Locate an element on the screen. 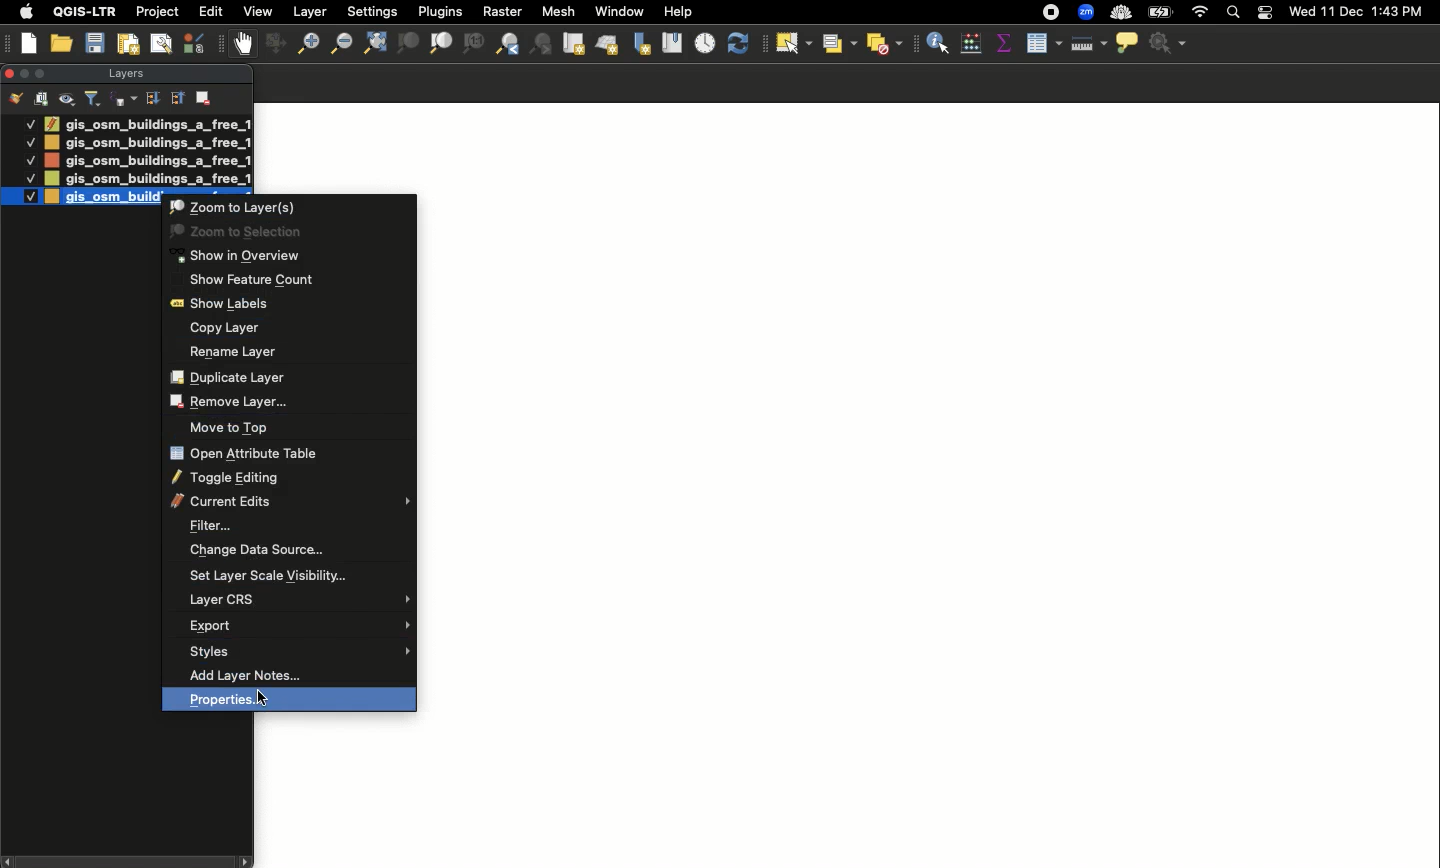  Plugins is located at coordinates (438, 10).